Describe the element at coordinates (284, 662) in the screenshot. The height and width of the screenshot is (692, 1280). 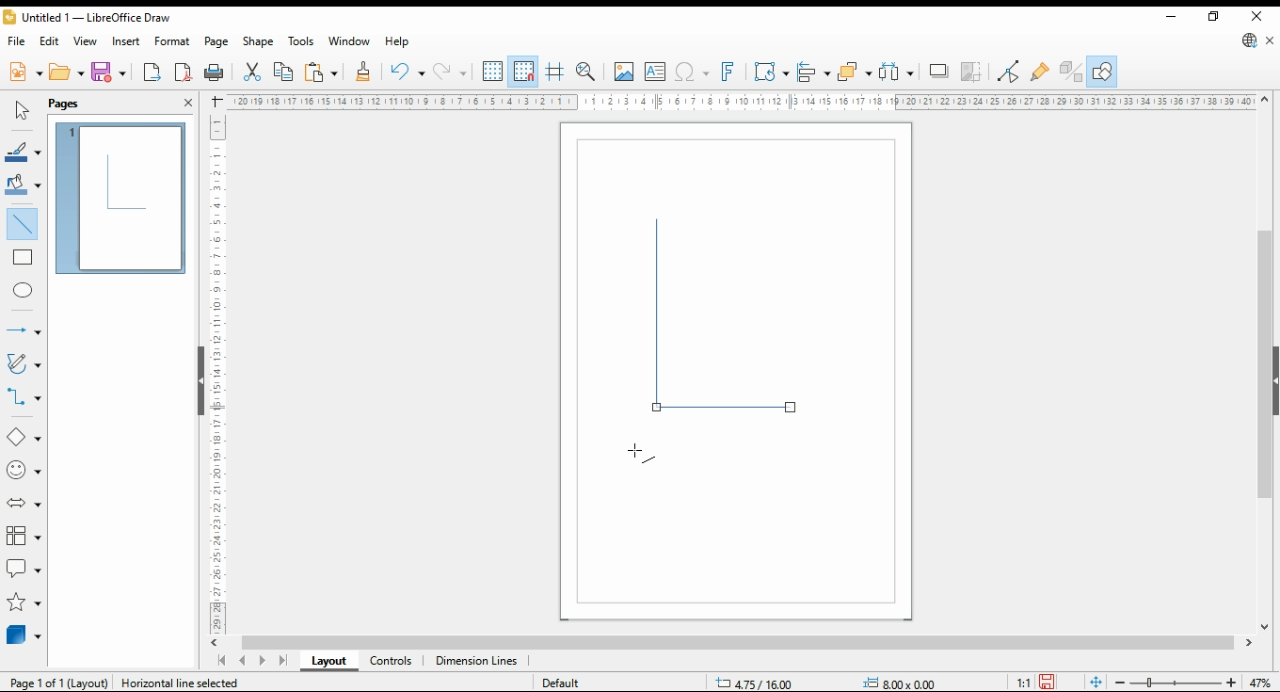
I see `last page` at that location.